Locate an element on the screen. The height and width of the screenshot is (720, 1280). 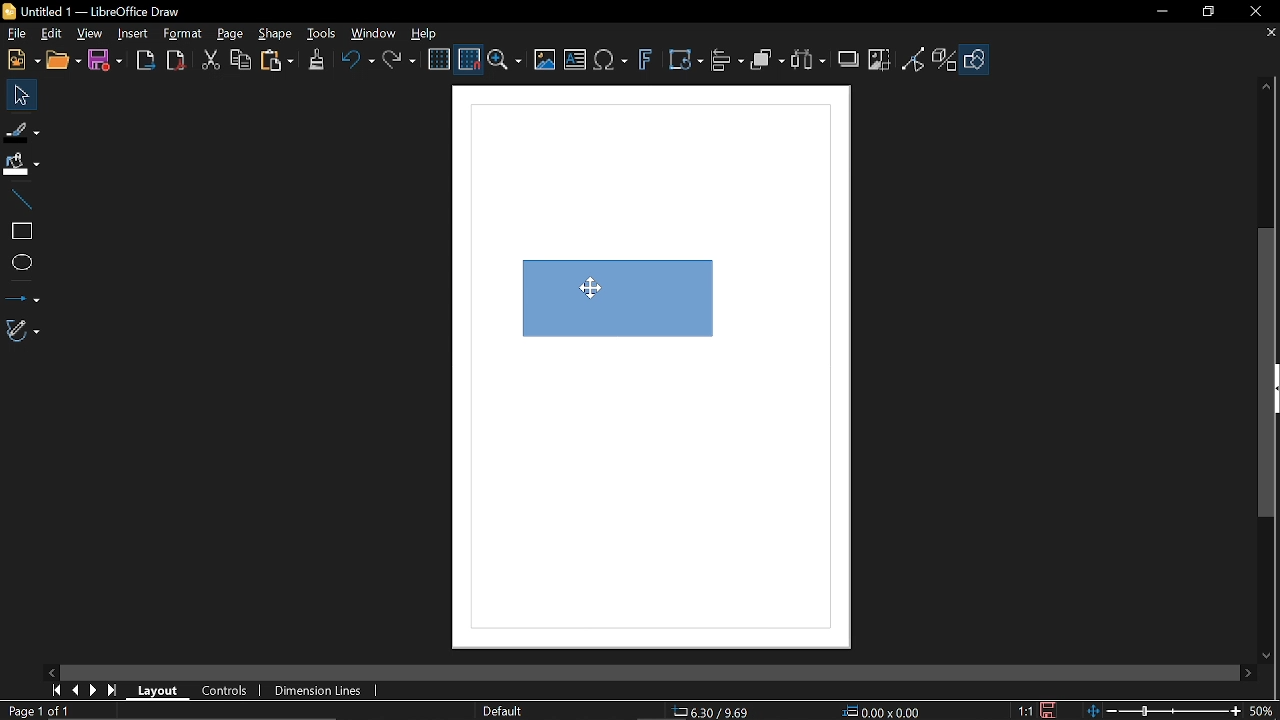
Clone is located at coordinates (316, 61).